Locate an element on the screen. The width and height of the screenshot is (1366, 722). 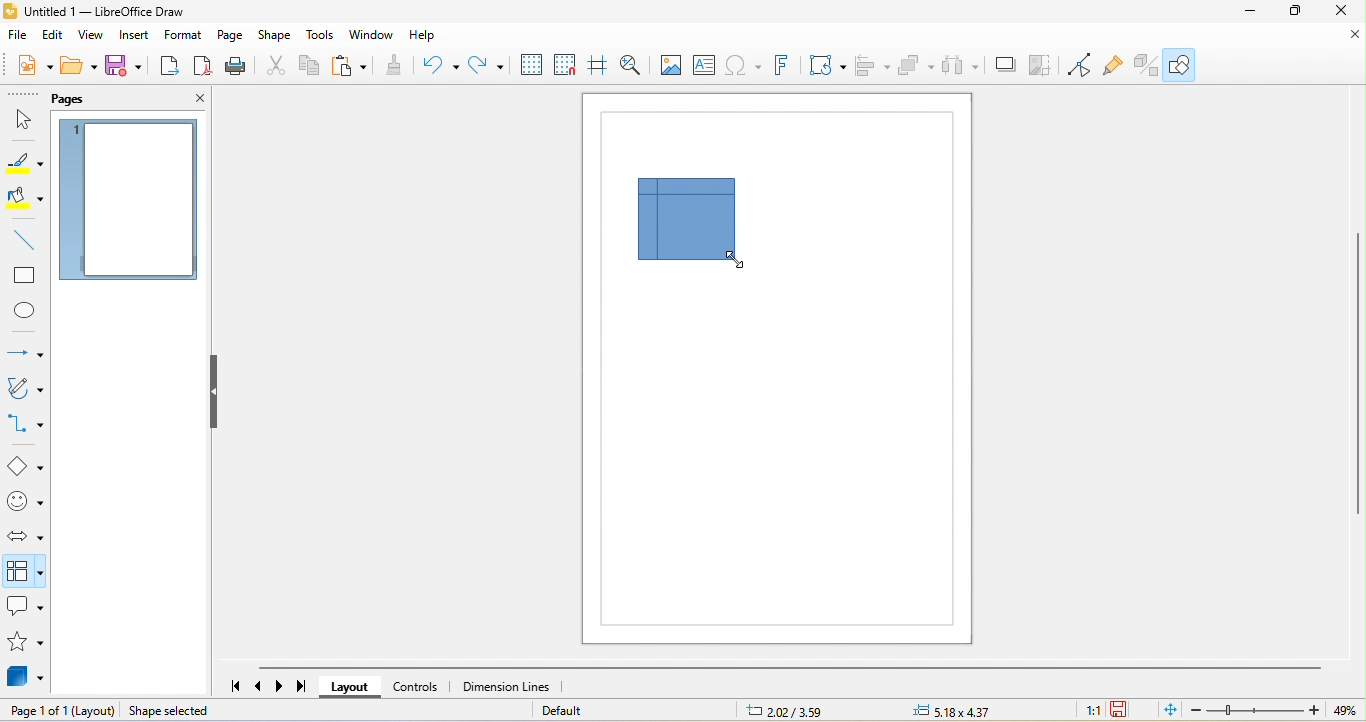
layout is located at coordinates (349, 687).